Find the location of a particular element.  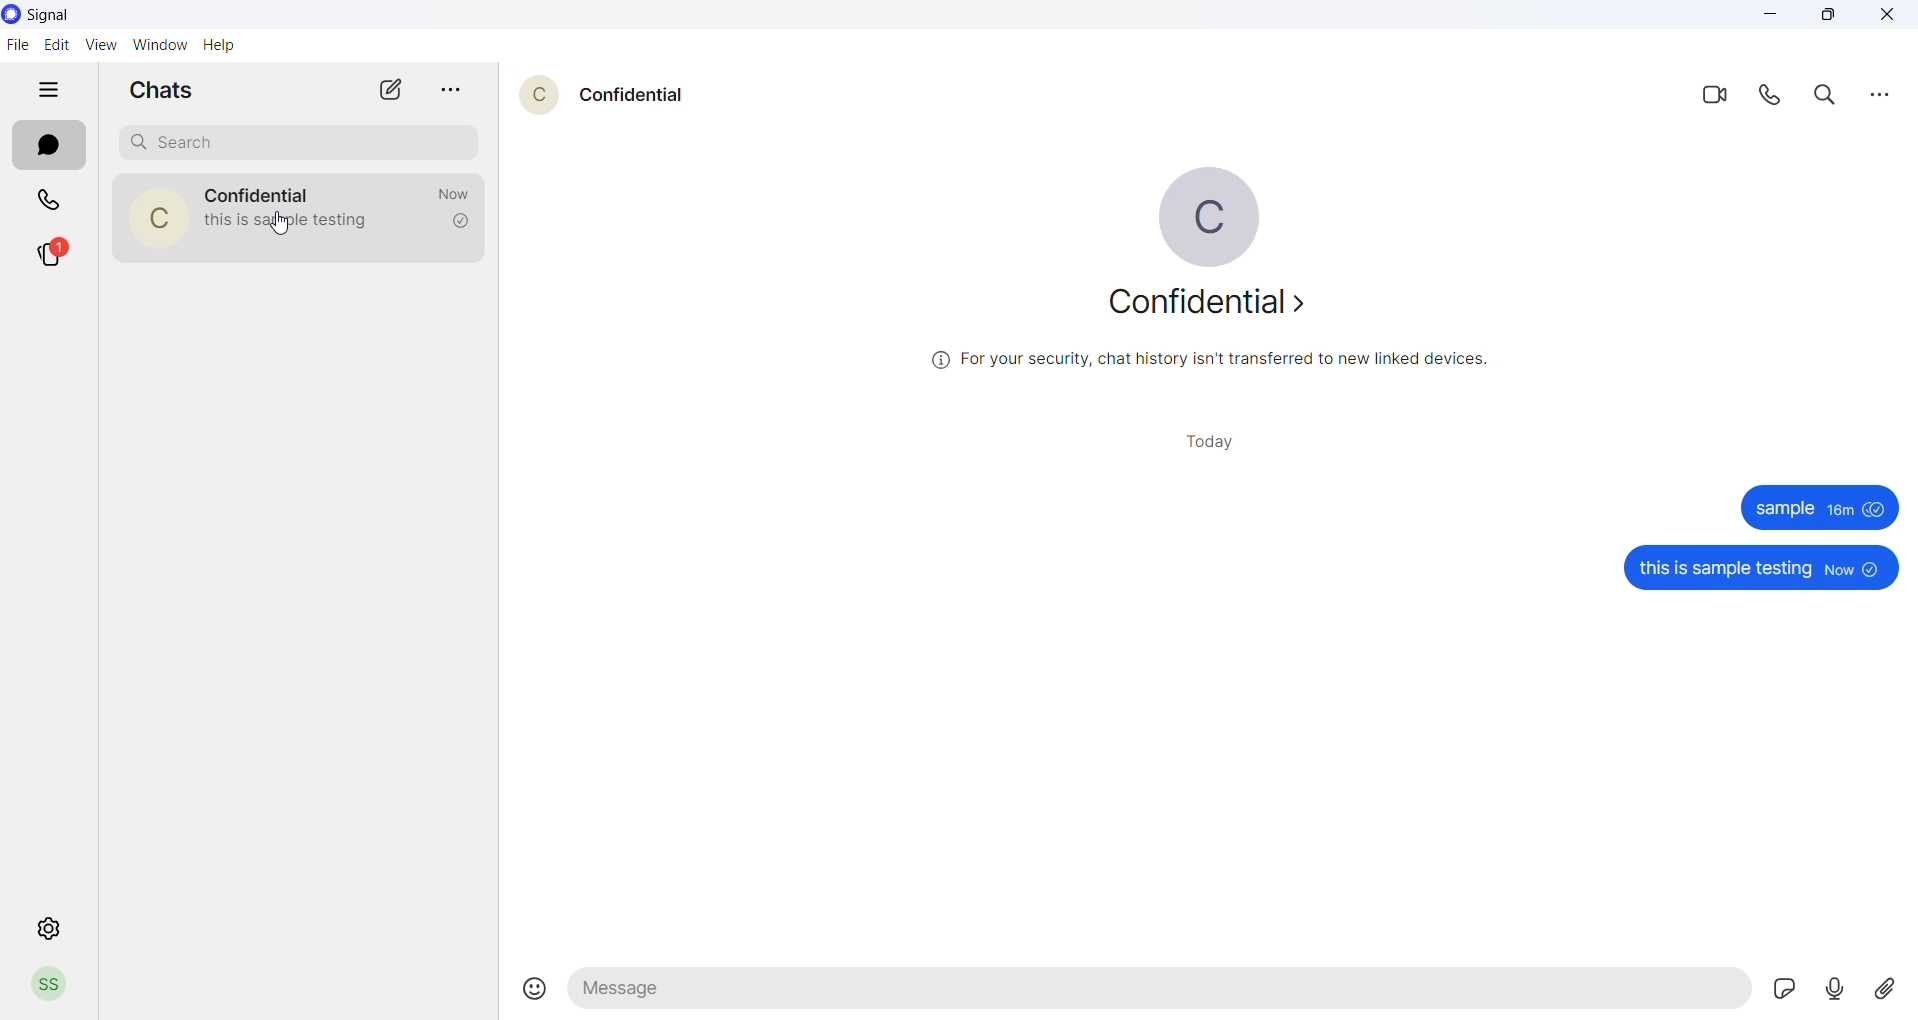

chats heading is located at coordinates (161, 91).